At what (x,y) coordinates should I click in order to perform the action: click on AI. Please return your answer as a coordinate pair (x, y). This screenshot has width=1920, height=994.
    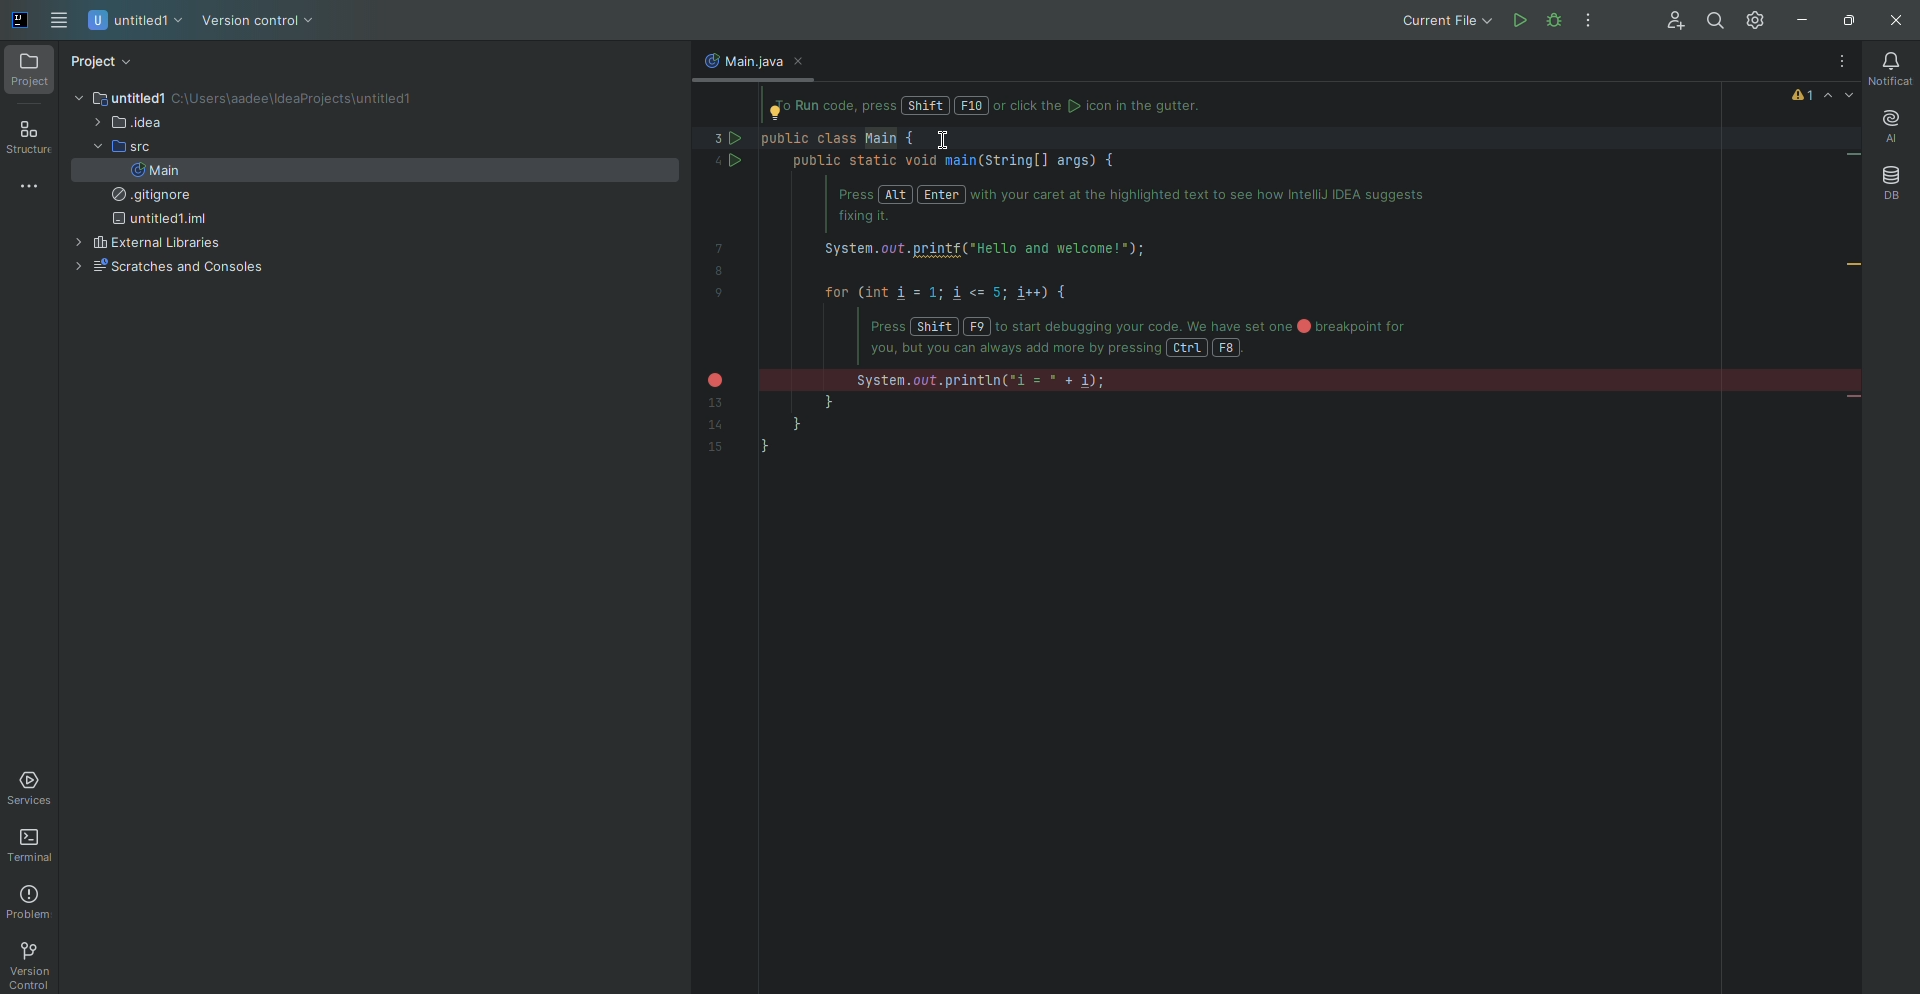
    Looking at the image, I should click on (1888, 127).